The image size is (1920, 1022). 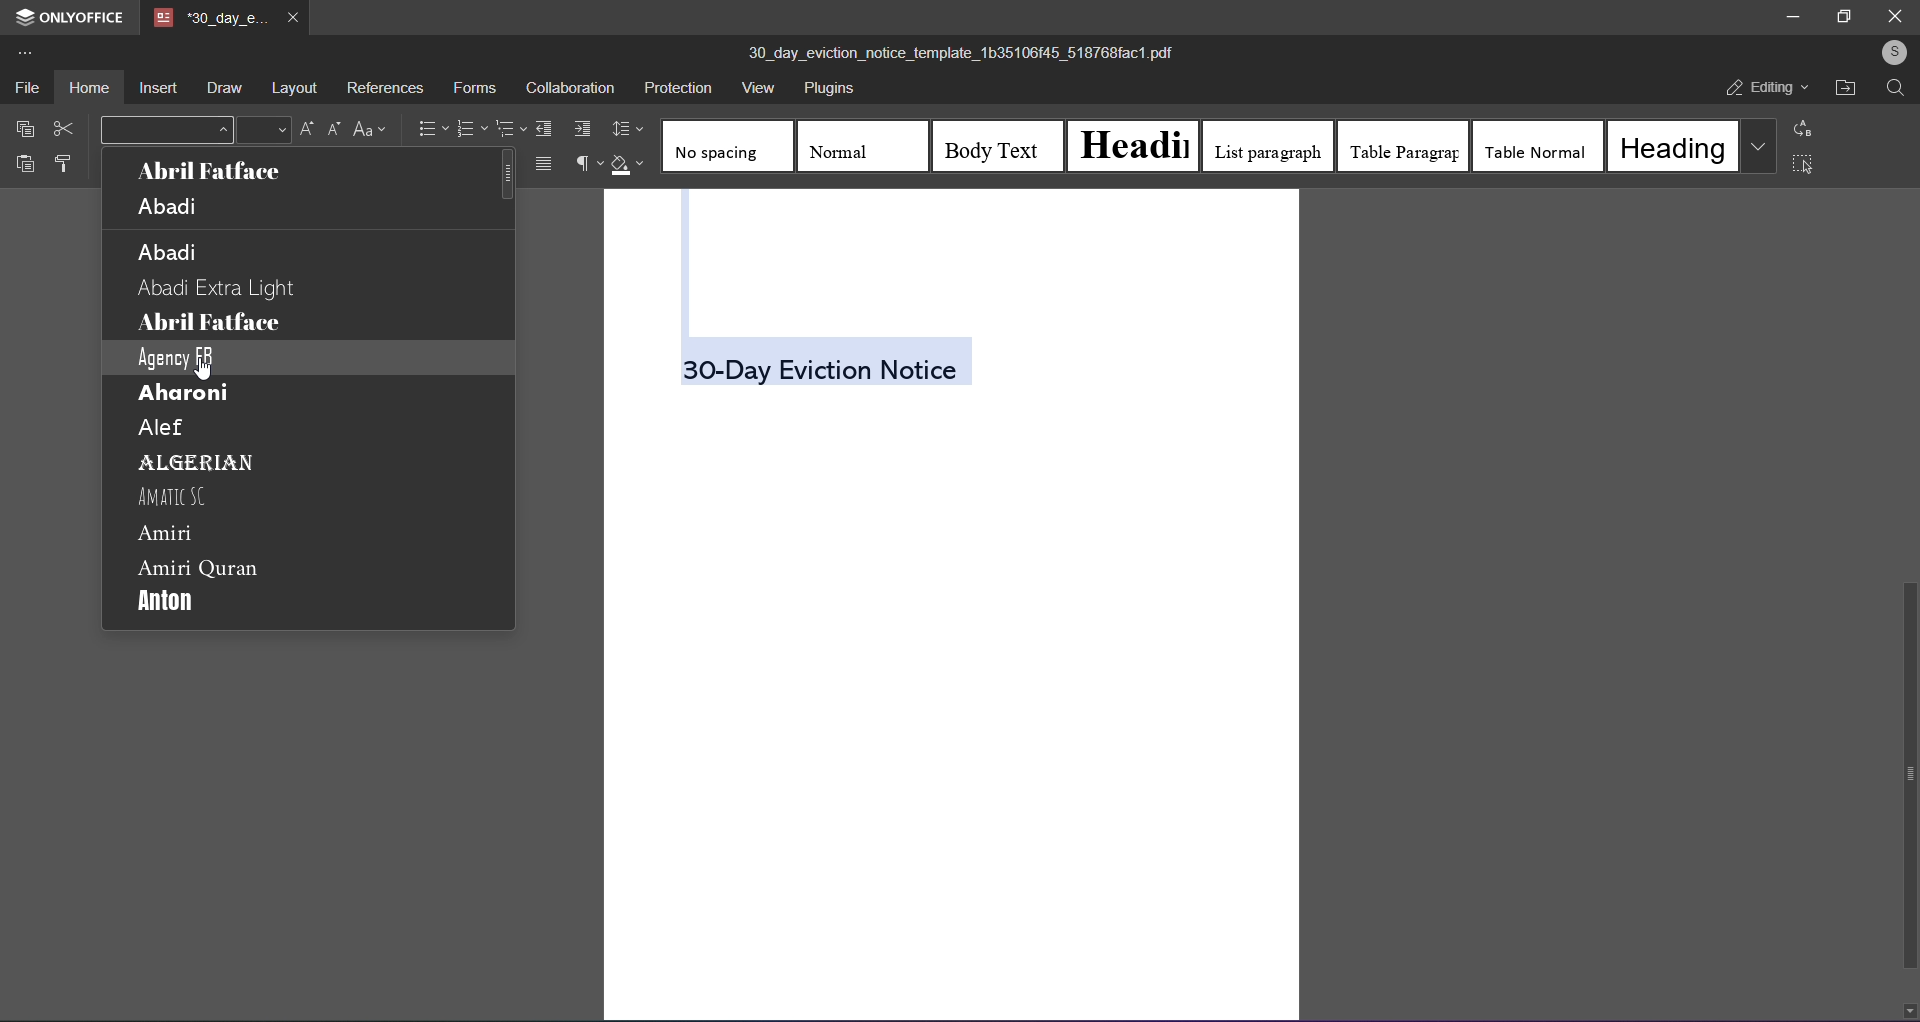 I want to click on maximize, so click(x=1843, y=19).